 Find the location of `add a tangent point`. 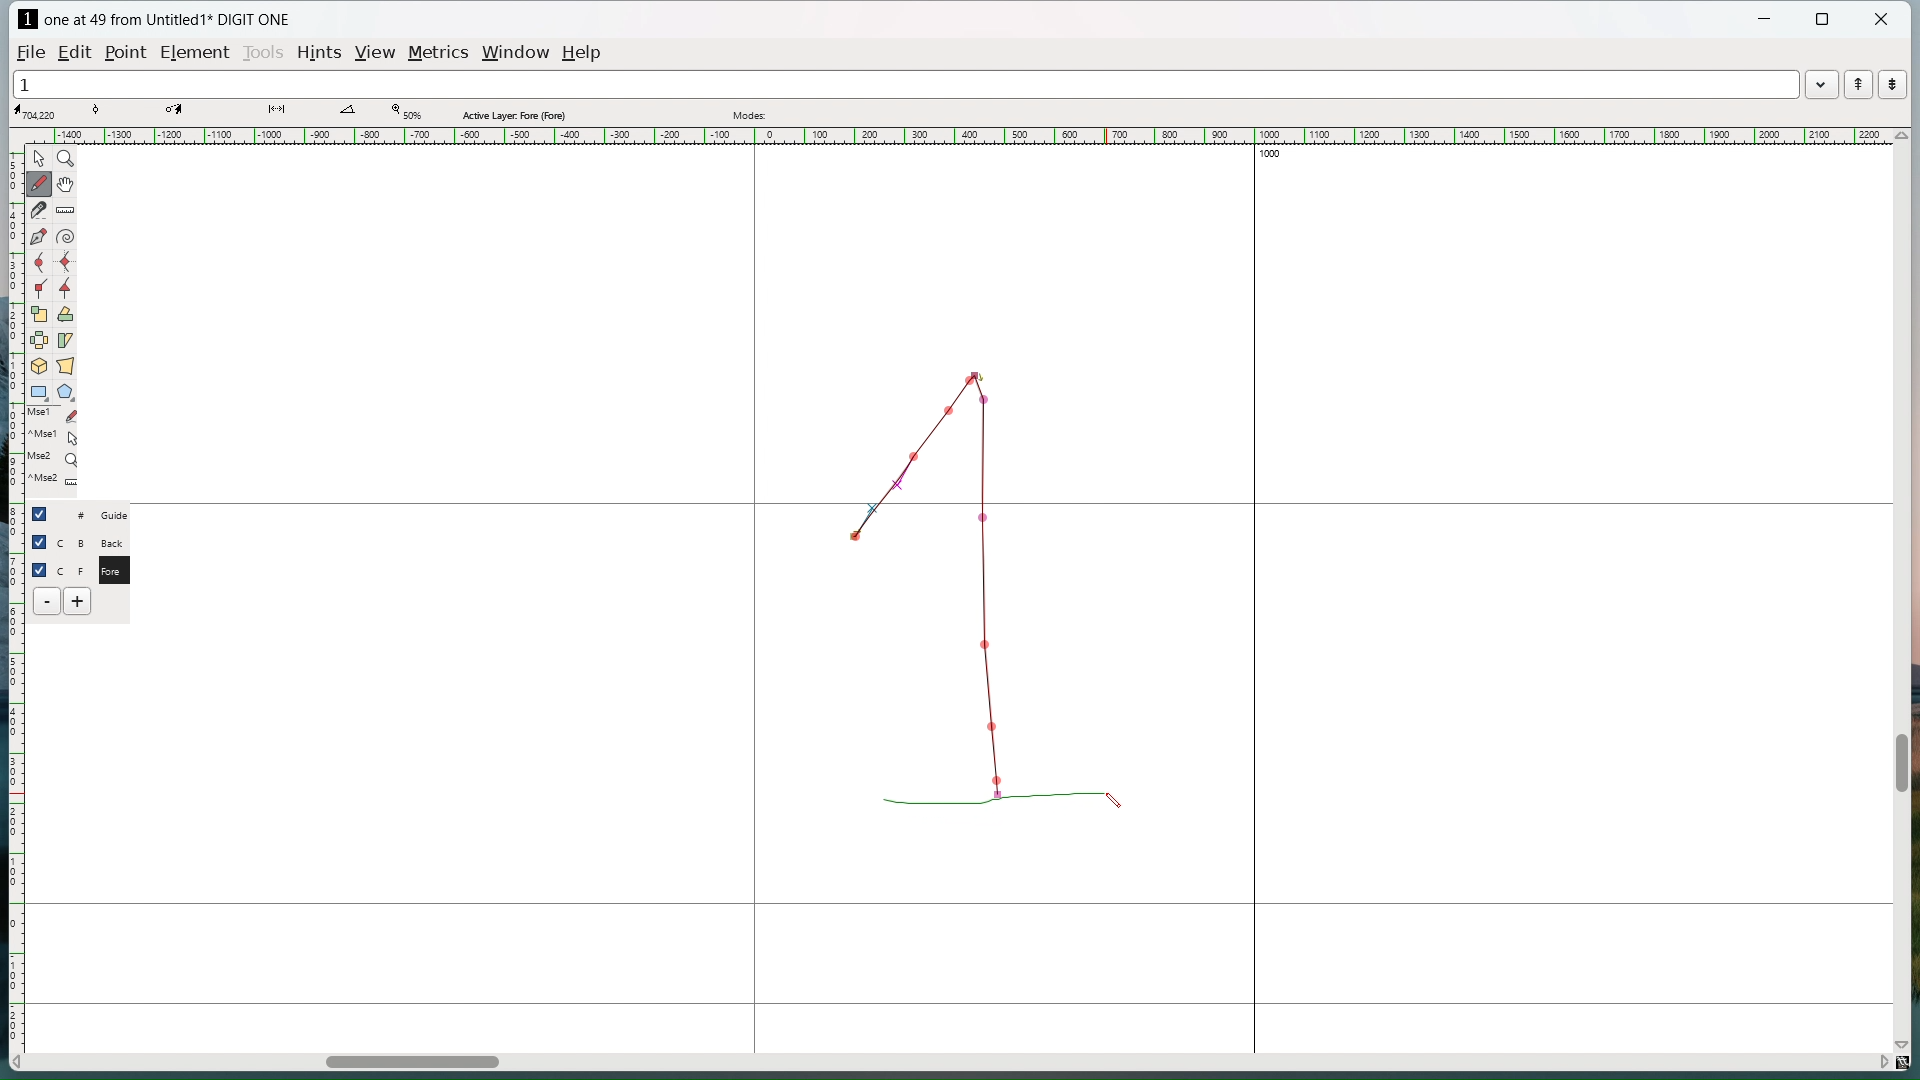

add a tangent point is located at coordinates (65, 288).